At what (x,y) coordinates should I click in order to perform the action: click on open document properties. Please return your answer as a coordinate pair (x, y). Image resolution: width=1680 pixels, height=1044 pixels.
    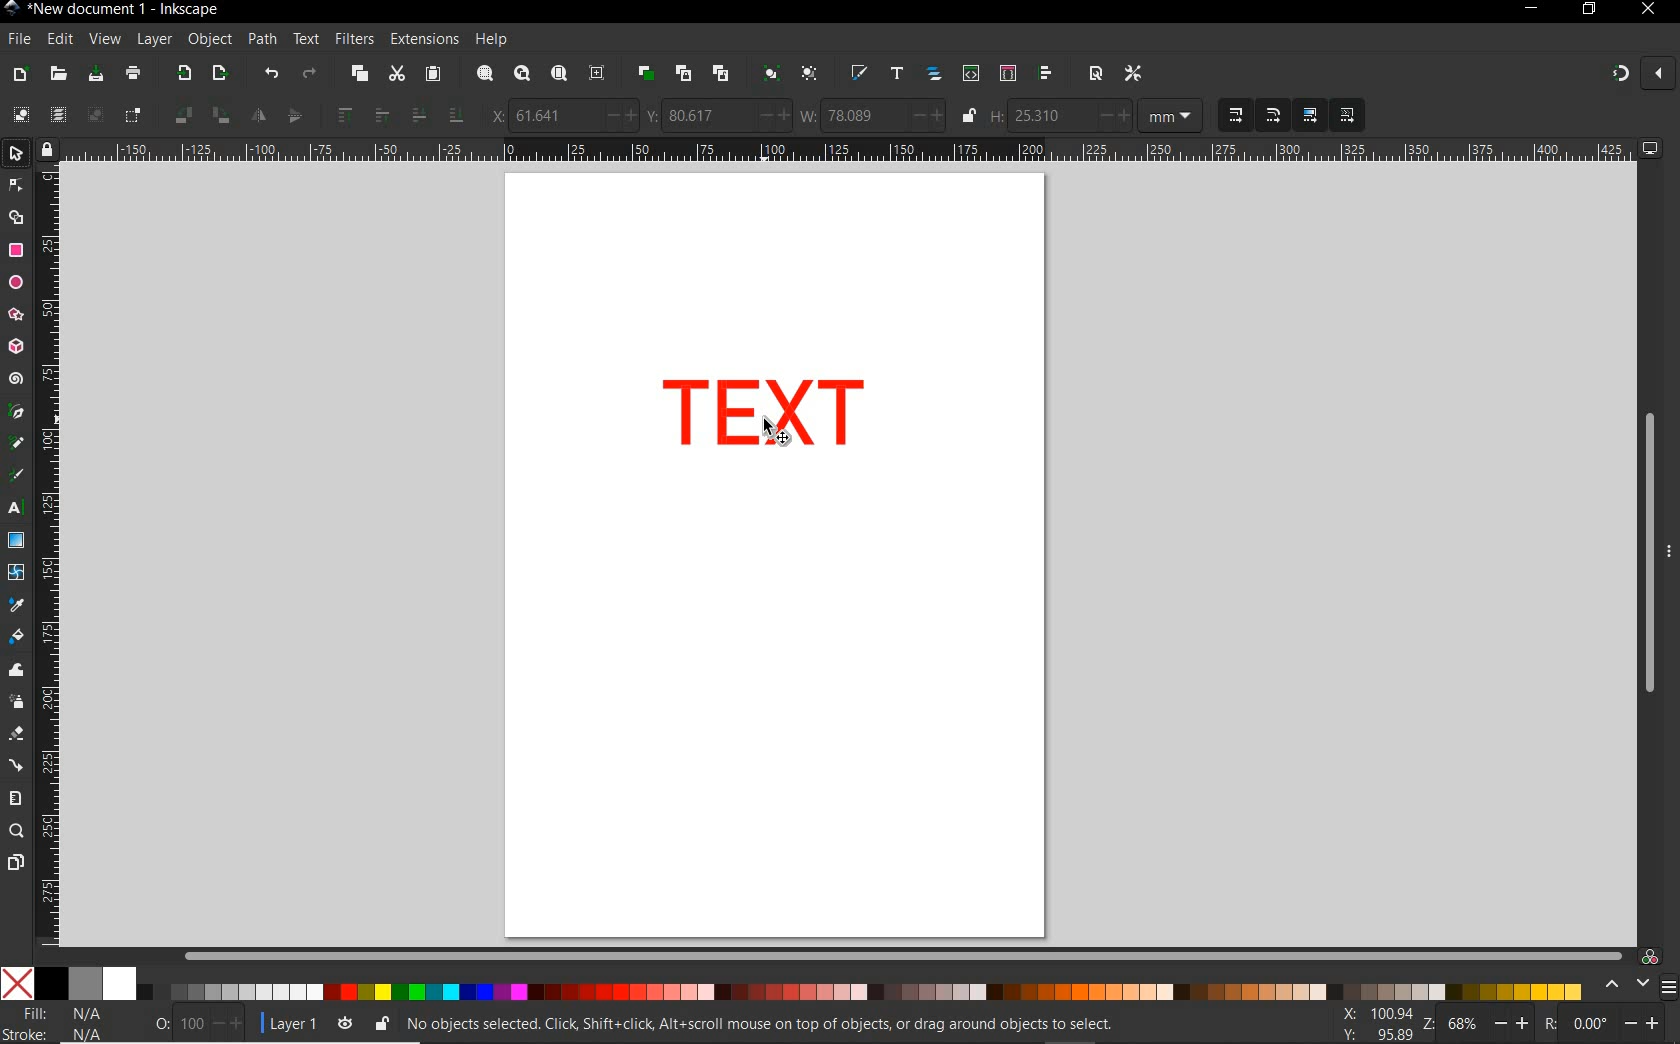
    Looking at the image, I should click on (1095, 73).